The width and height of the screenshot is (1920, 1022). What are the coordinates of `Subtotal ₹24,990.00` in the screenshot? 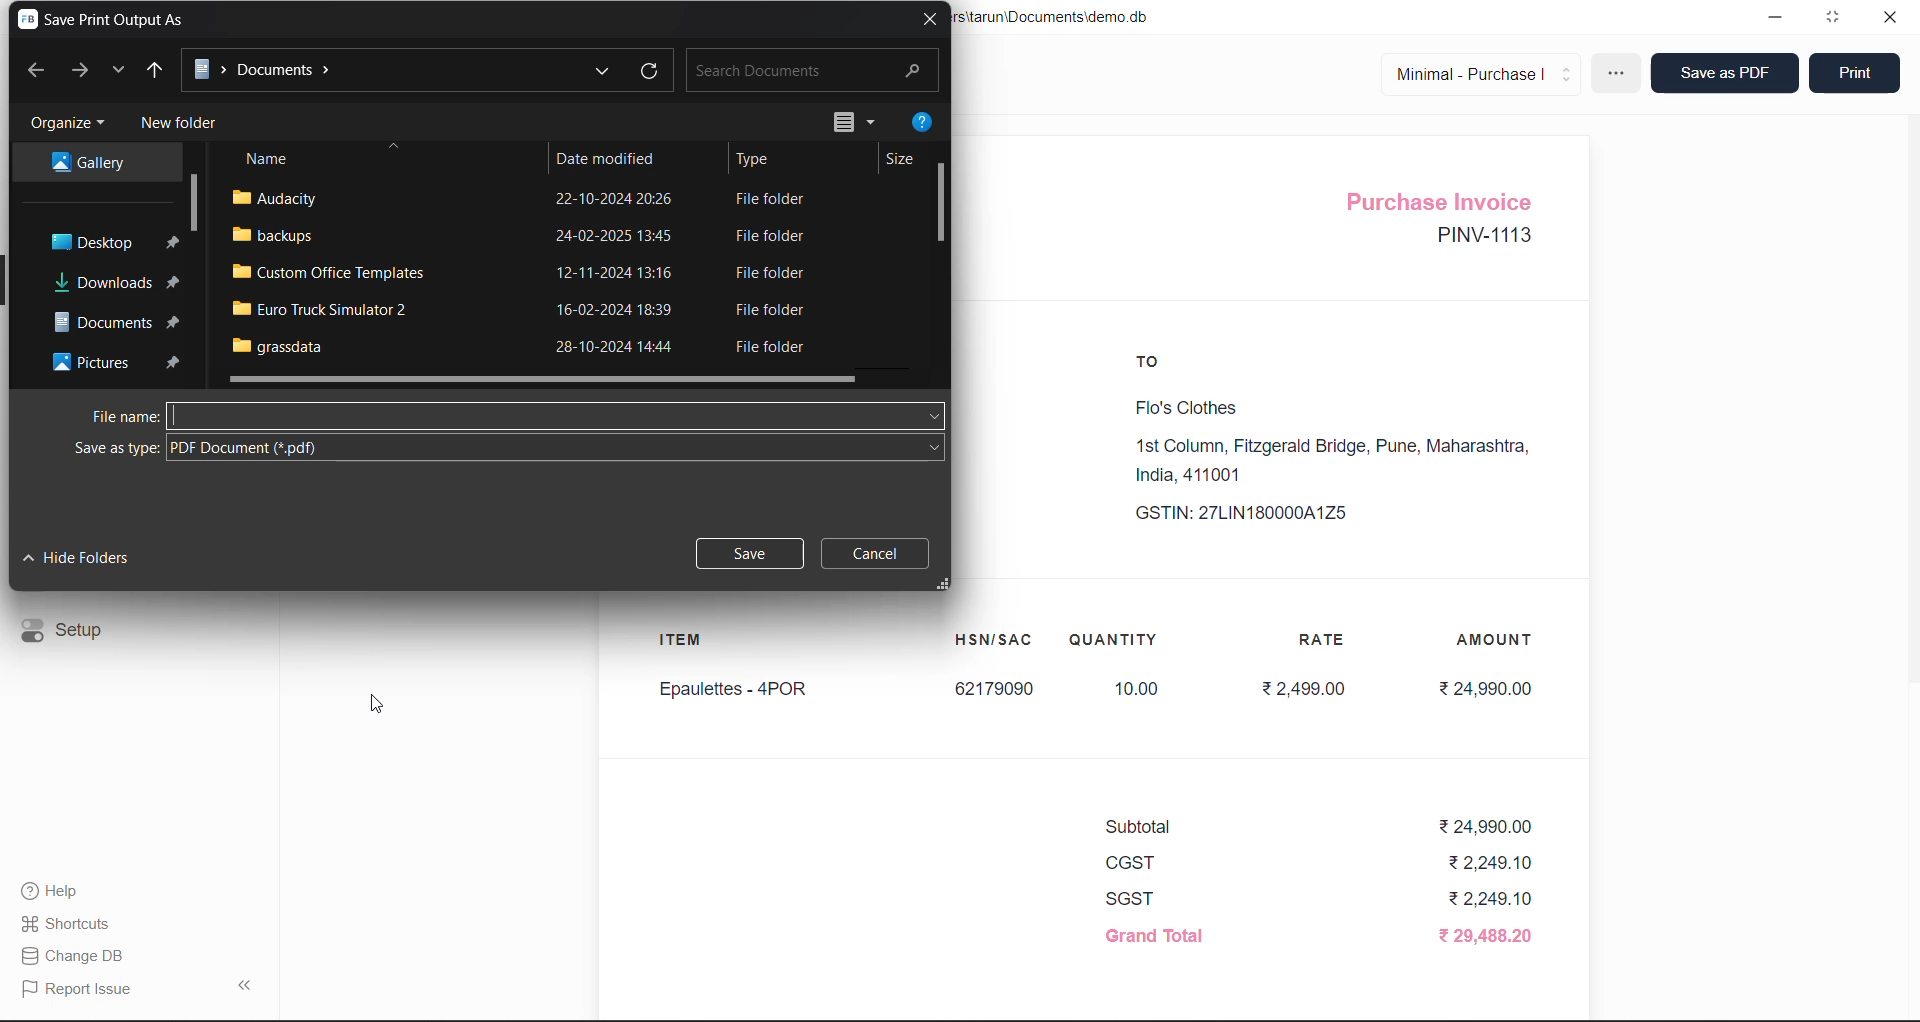 It's located at (1315, 829).